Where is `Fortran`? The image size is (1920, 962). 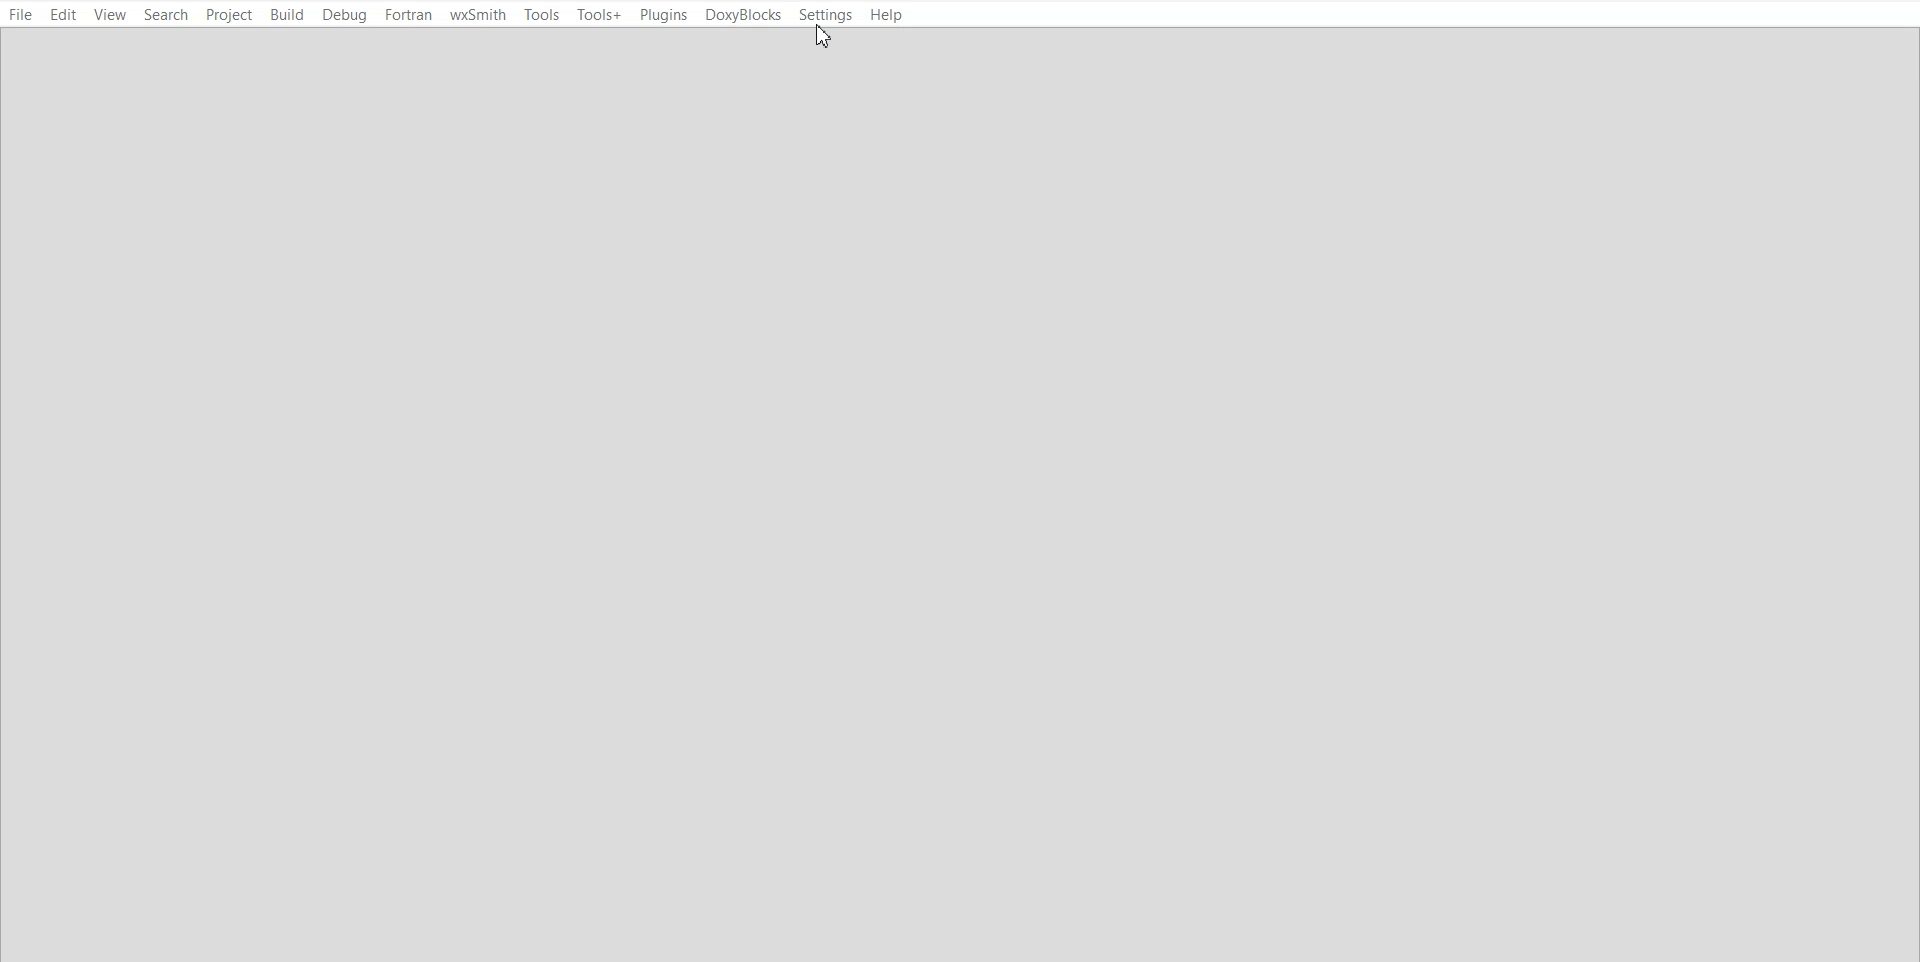 Fortran is located at coordinates (407, 14).